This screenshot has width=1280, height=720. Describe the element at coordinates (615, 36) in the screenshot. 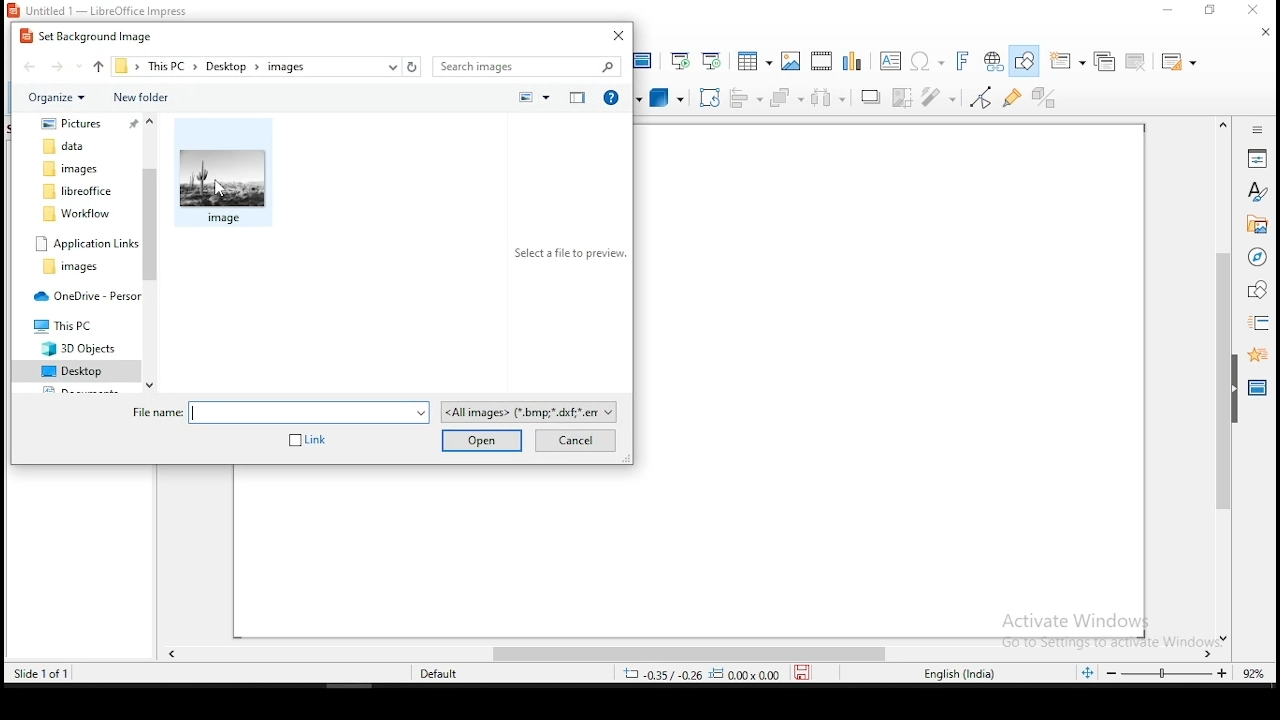

I see `close` at that location.